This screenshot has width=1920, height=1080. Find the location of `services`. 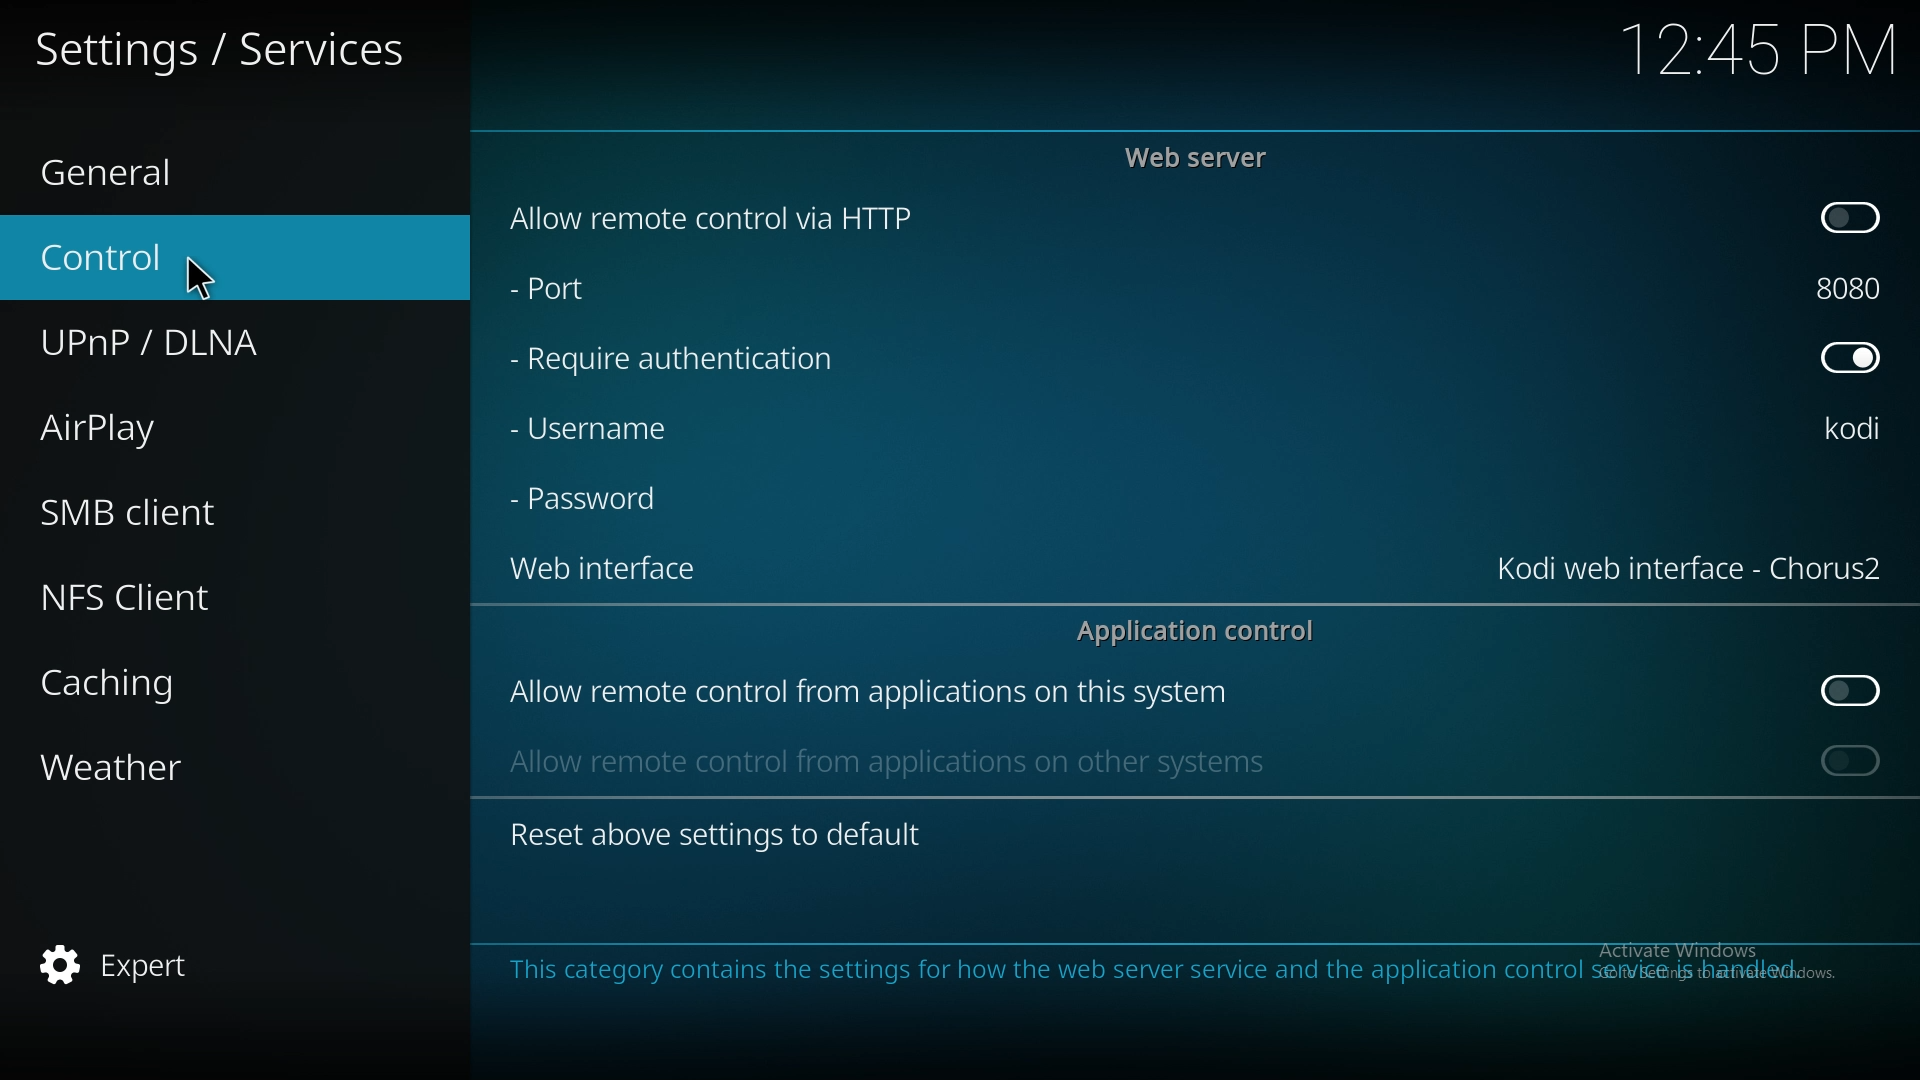

services is located at coordinates (230, 48).